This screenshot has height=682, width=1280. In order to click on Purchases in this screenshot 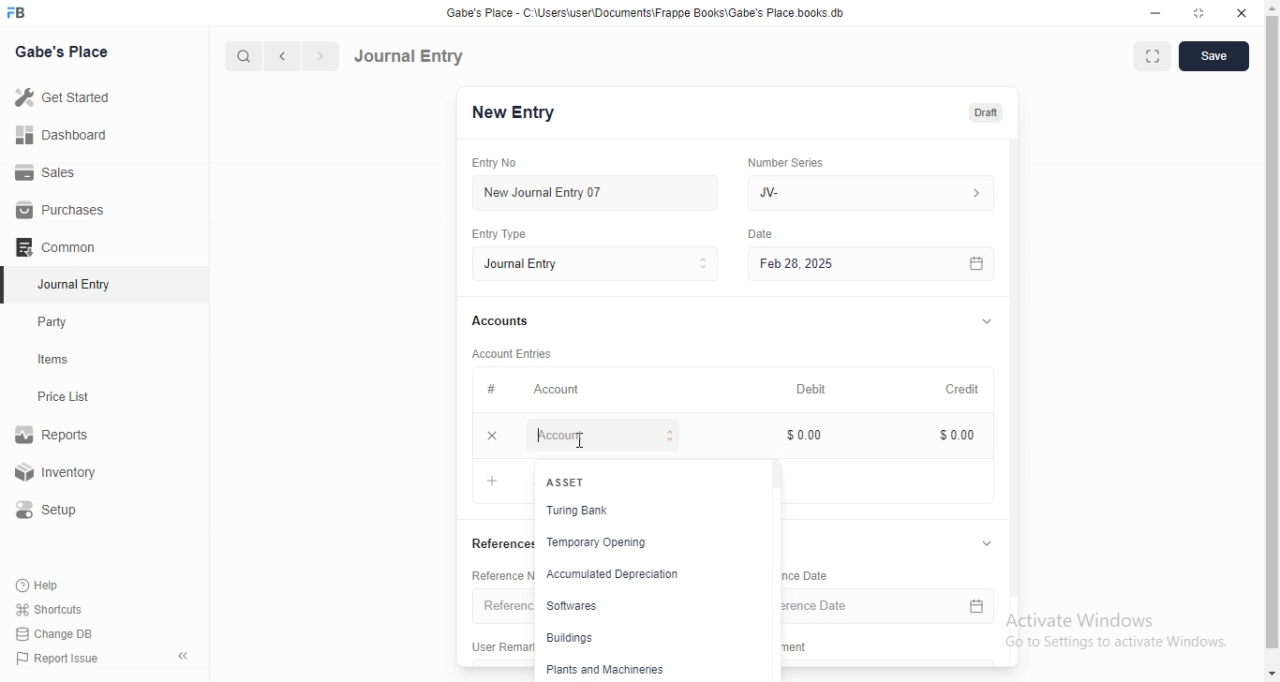, I will do `click(61, 210)`.